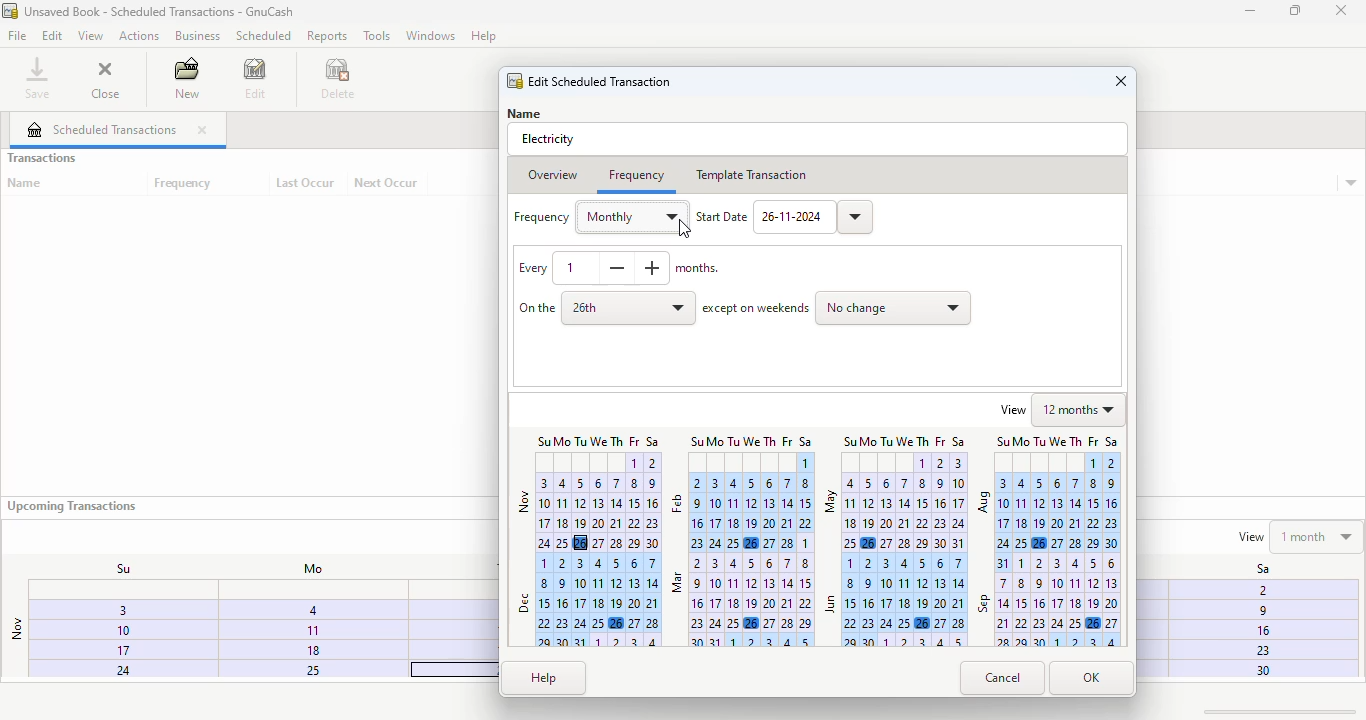  What do you see at coordinates (10, 10) in the screenshot?
I see `logo` at bounding box center [10, 10].